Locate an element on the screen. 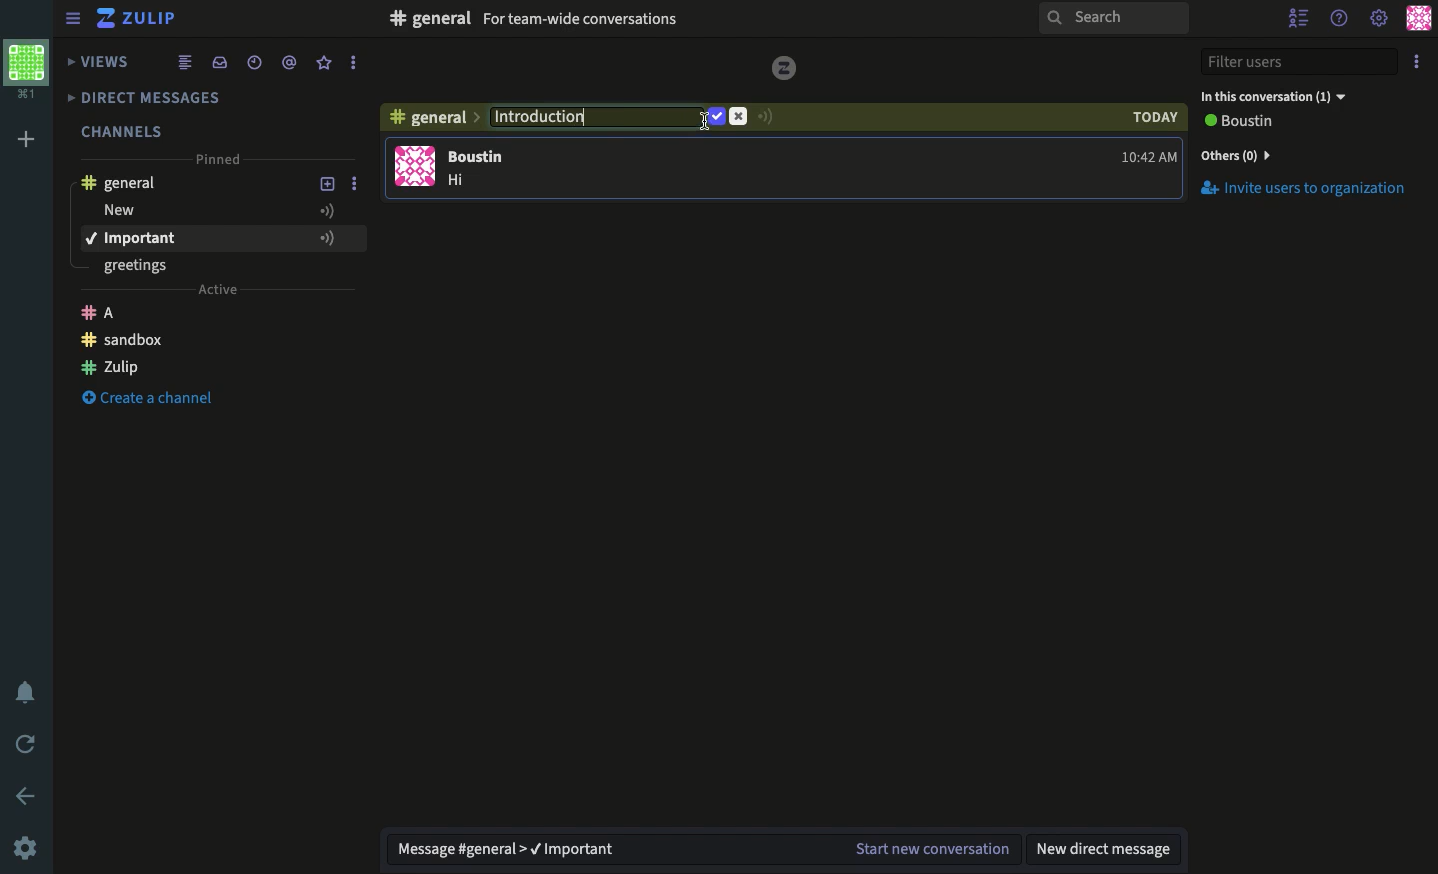  Signal is located at coordinates (766, 117).